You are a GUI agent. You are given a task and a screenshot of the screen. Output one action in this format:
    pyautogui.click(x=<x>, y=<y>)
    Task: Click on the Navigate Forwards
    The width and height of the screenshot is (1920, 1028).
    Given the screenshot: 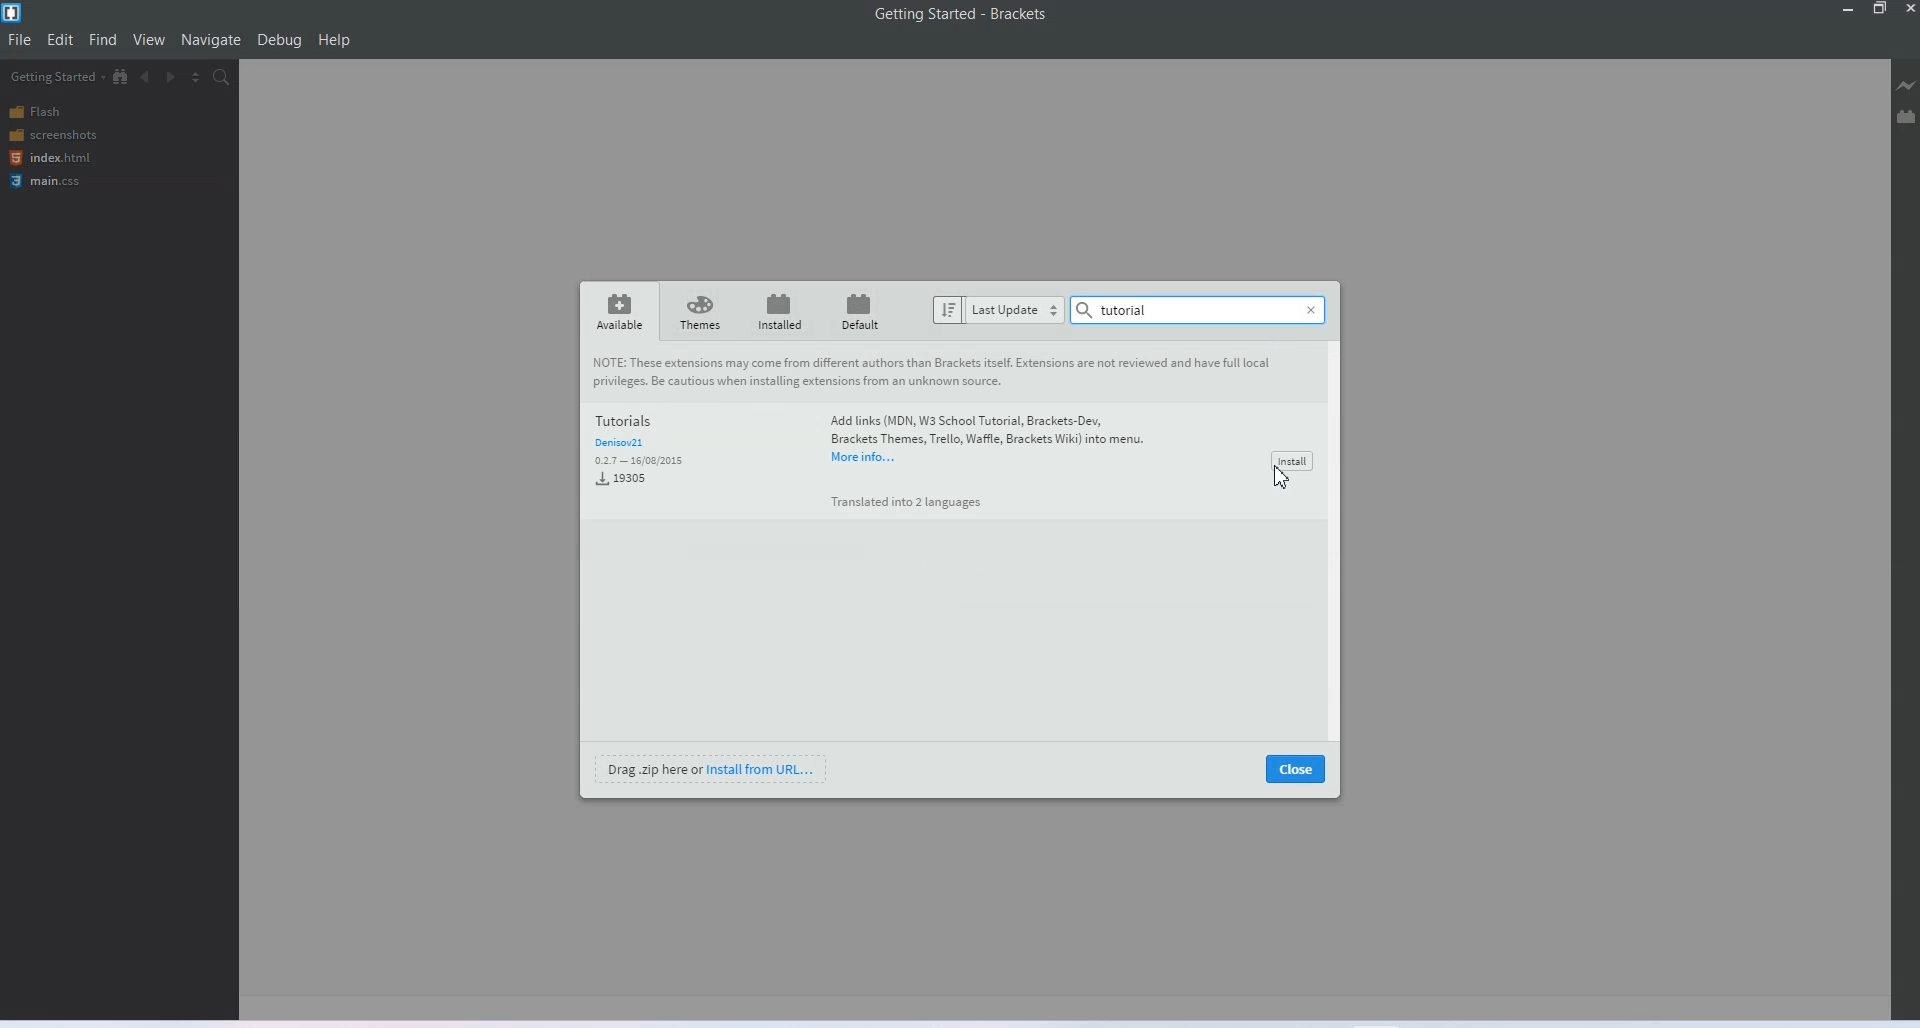 What is the action you would take?
    pyautogui.click(x=173, y=78)
    